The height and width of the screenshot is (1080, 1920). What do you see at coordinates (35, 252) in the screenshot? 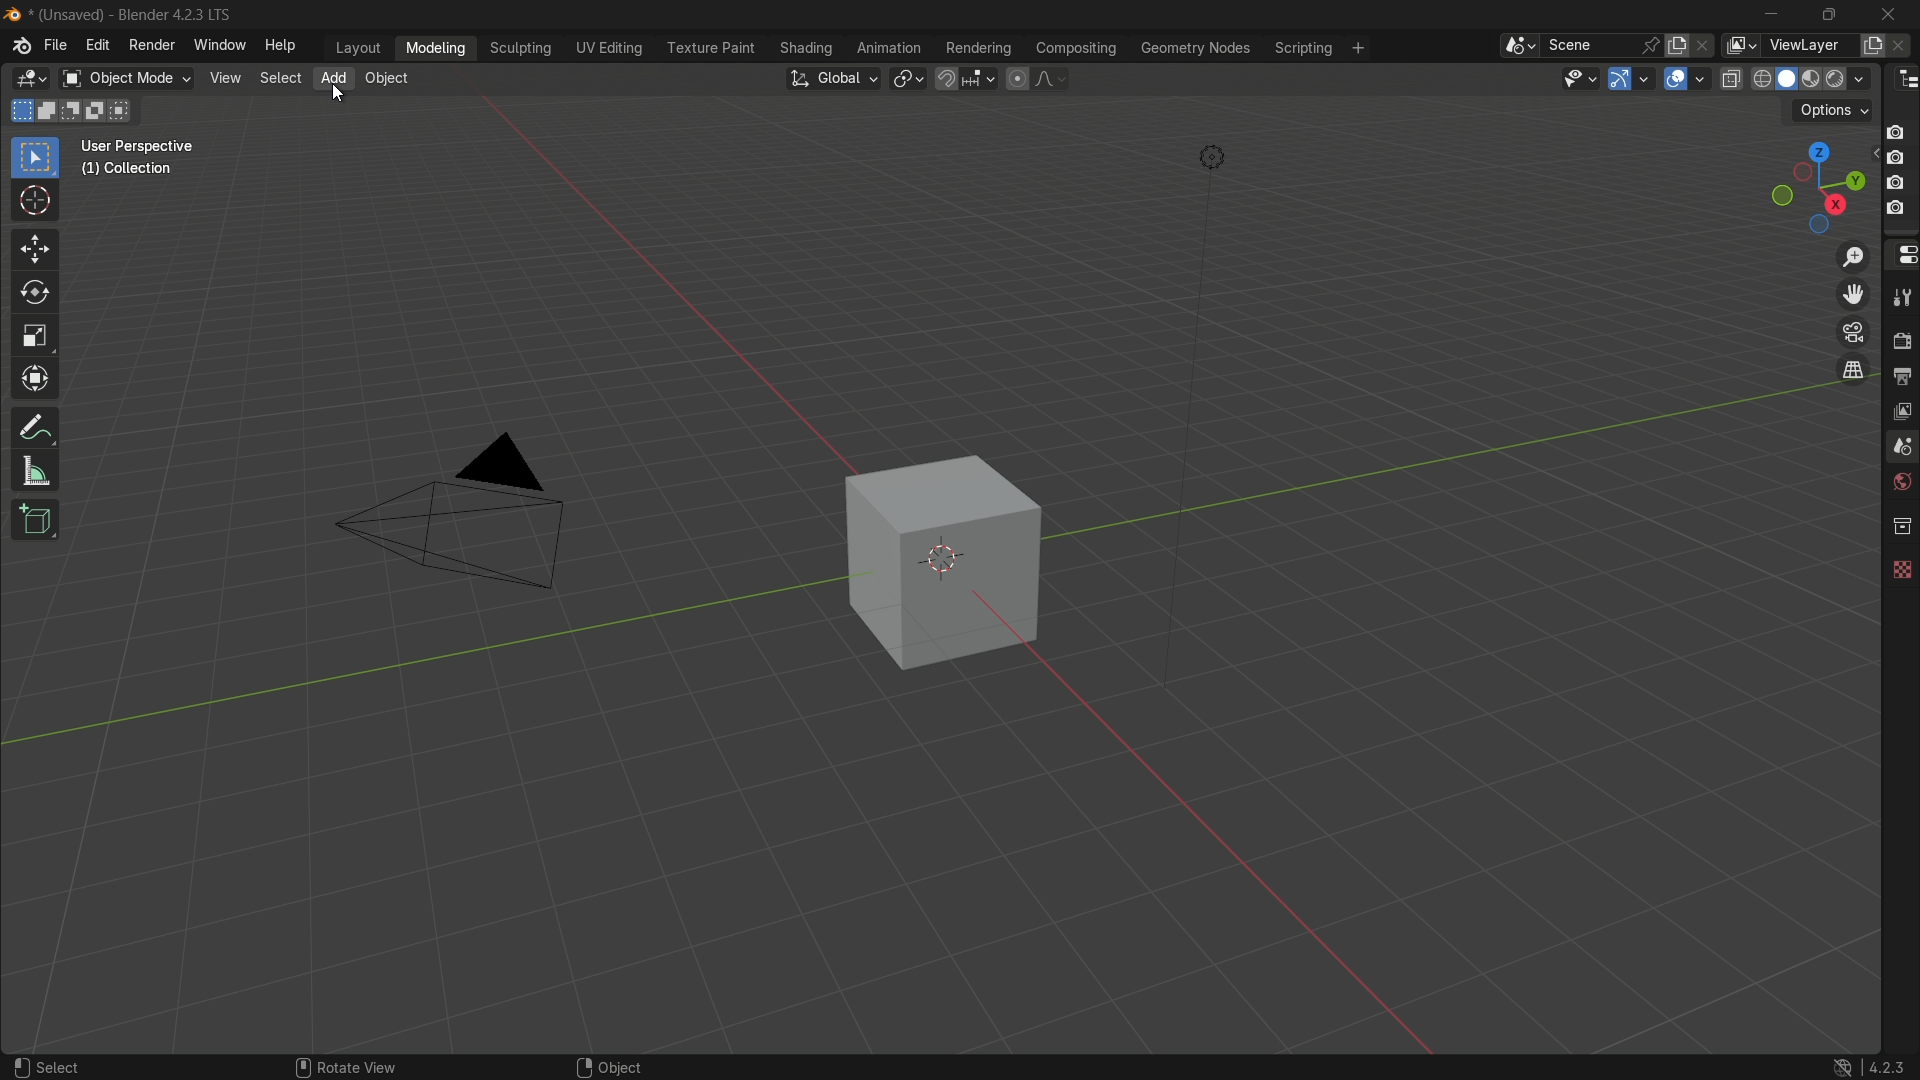
I see `move` at bounding box center [35, 252].